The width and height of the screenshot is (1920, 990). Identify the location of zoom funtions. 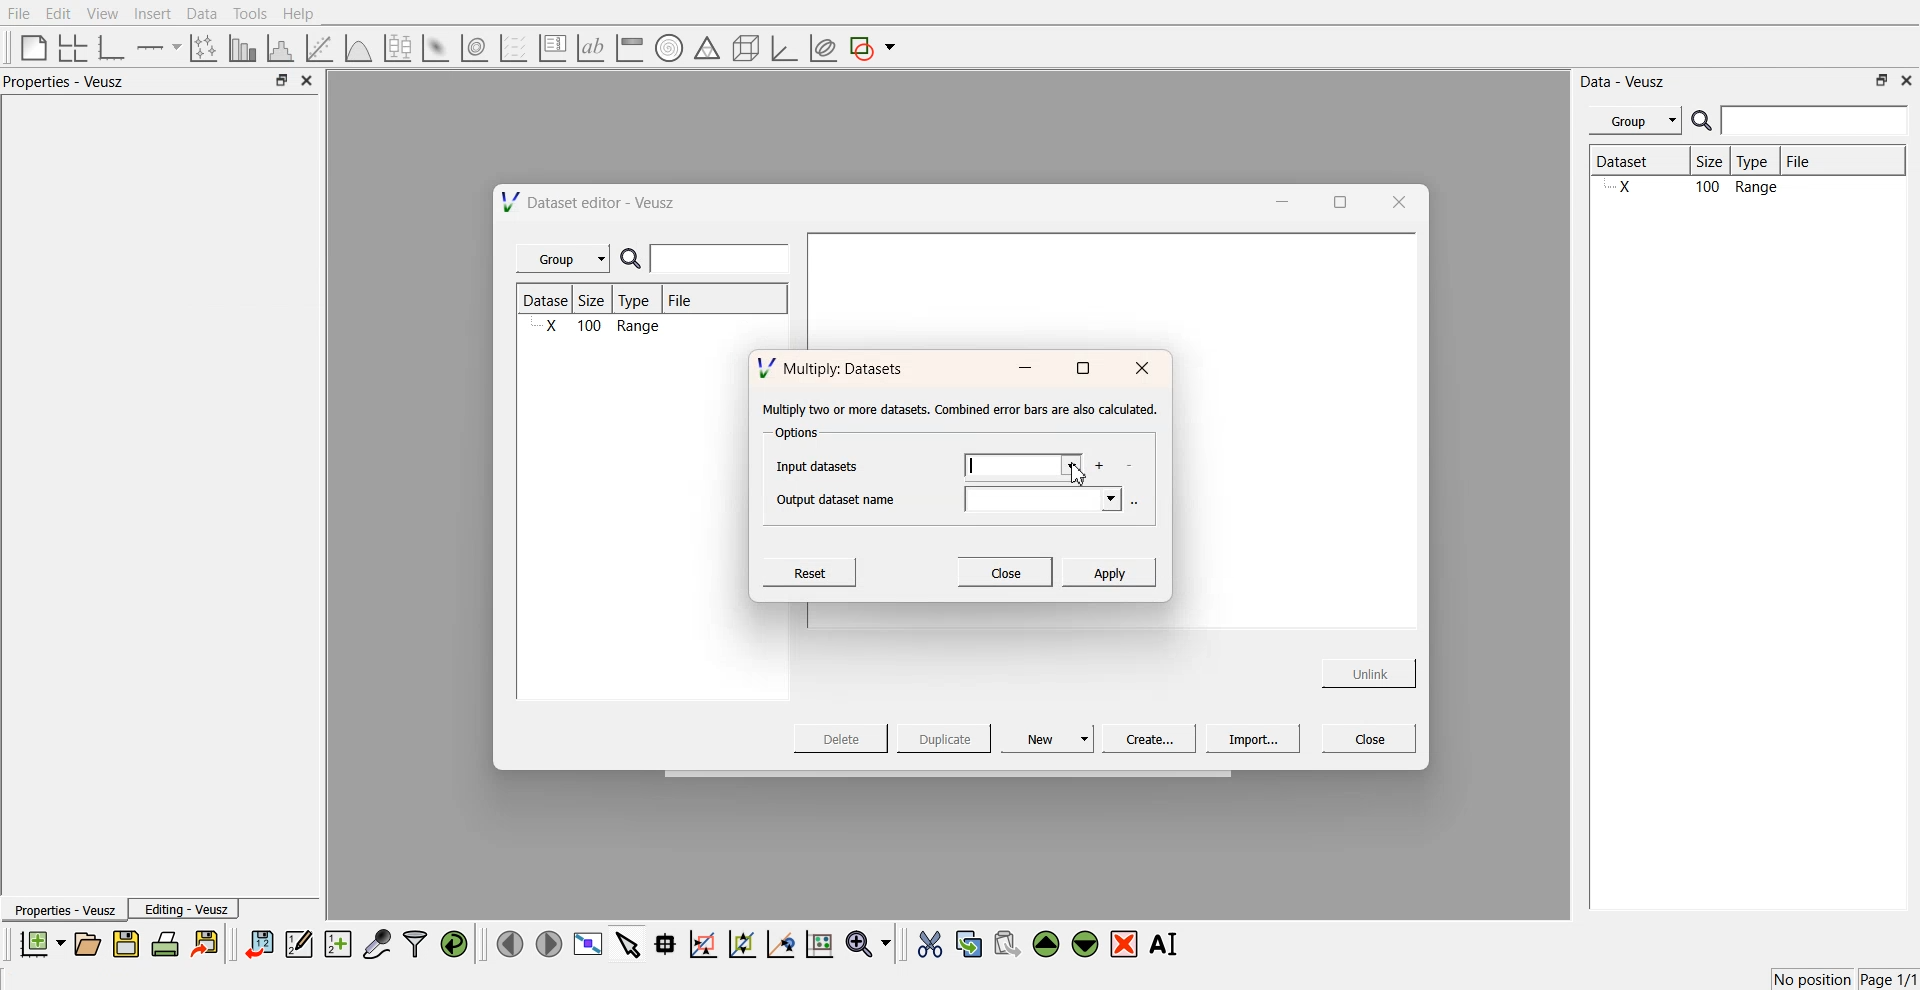
(868, 945).